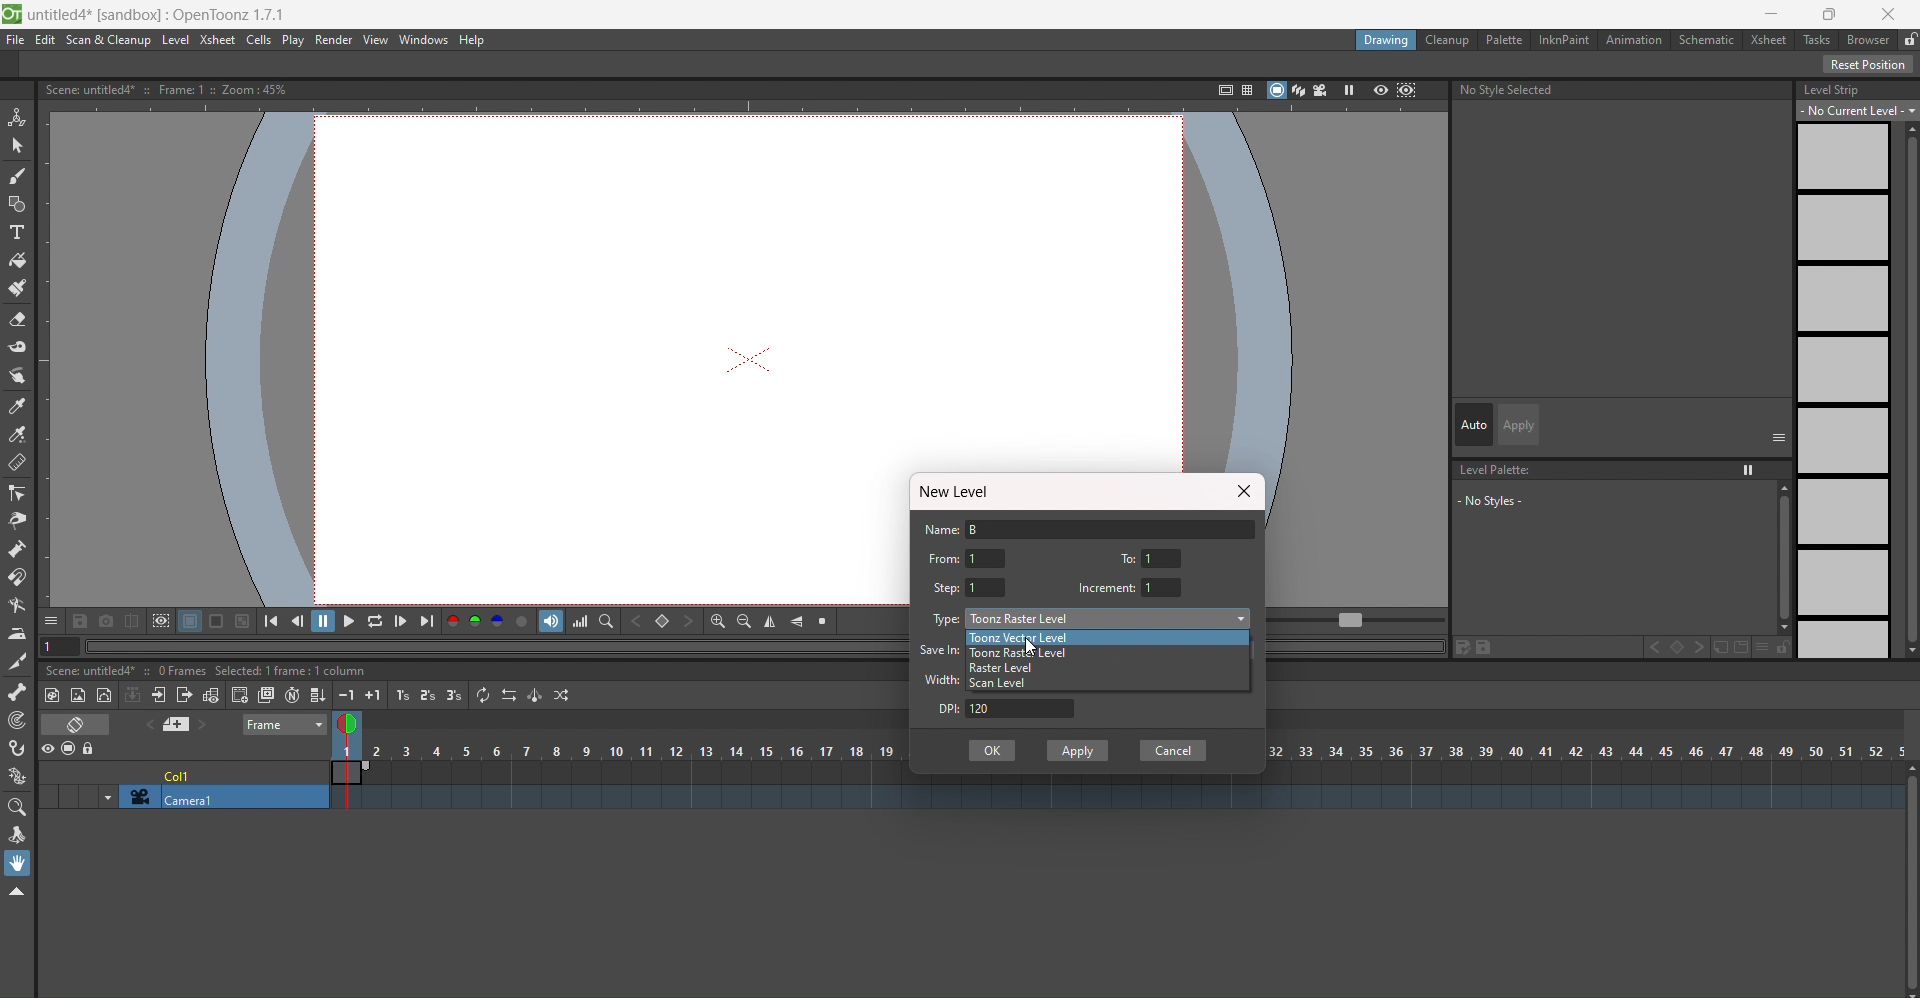  I want to click on reset position, so click(1869, 64).